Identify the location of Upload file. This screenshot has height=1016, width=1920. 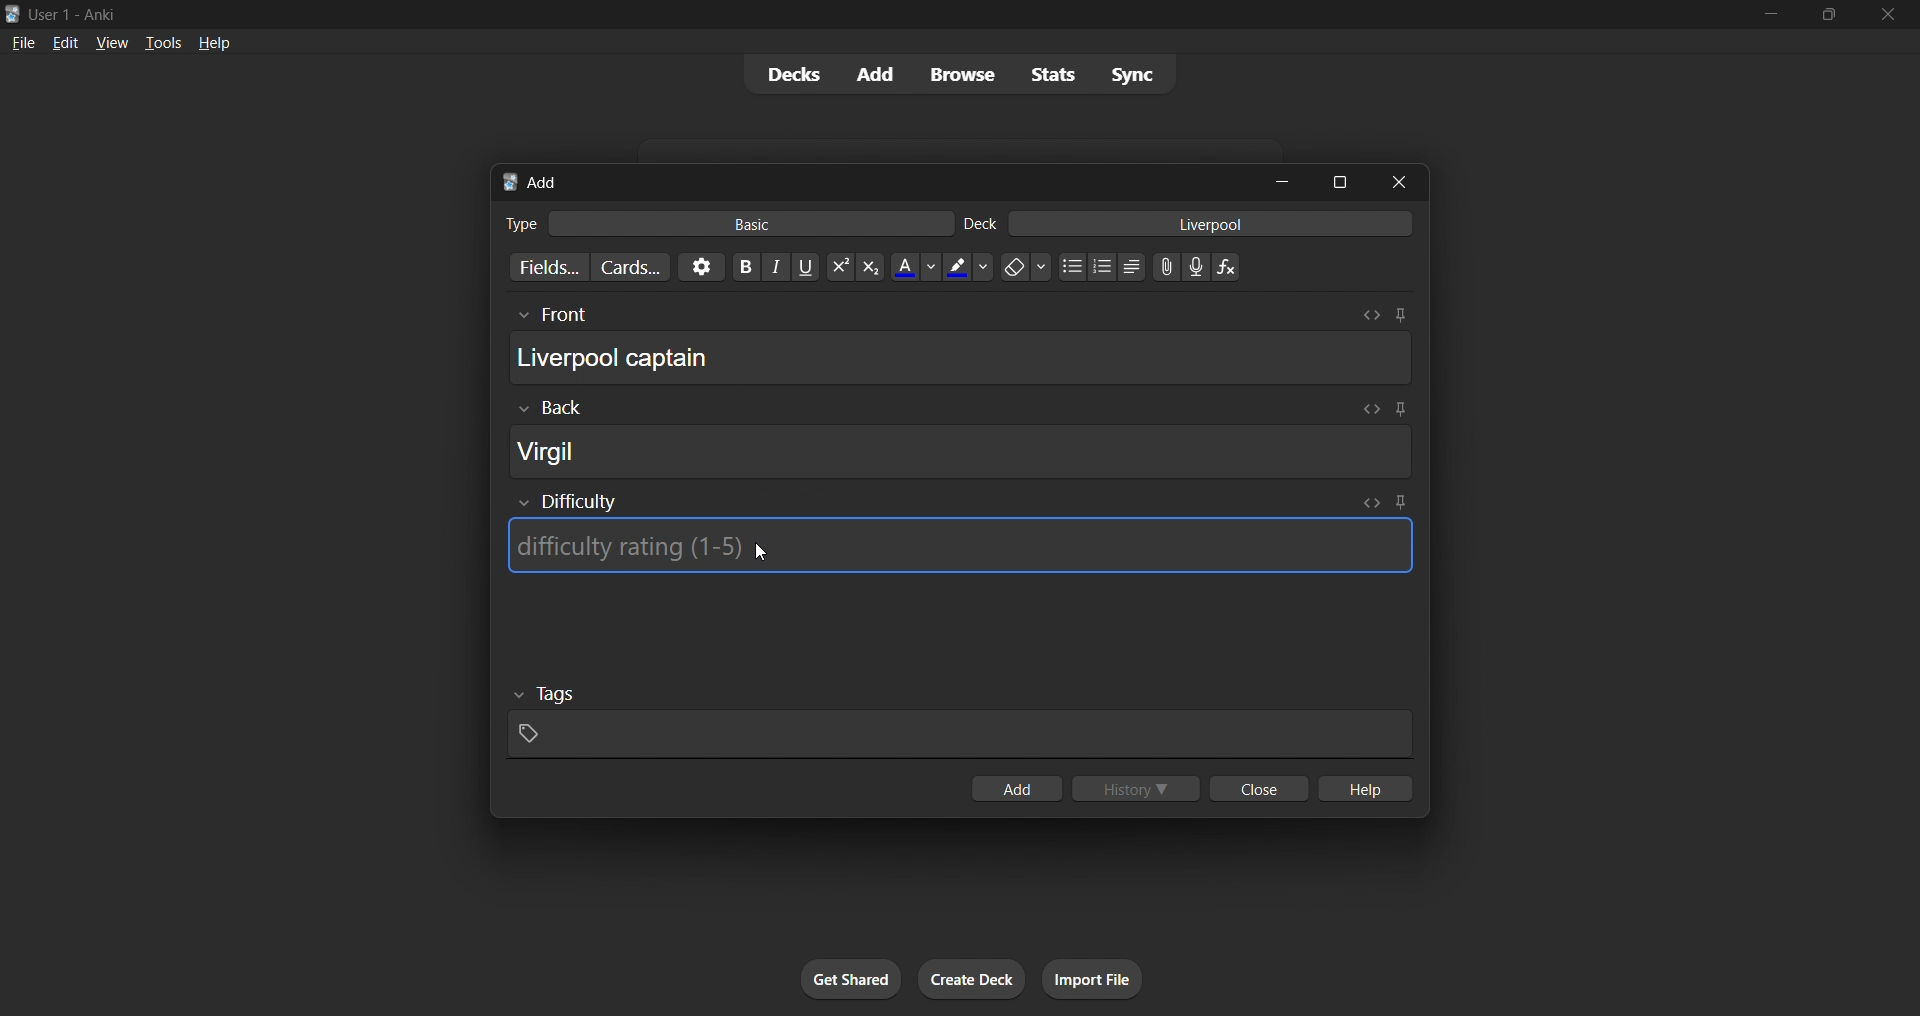
(1167, 267).